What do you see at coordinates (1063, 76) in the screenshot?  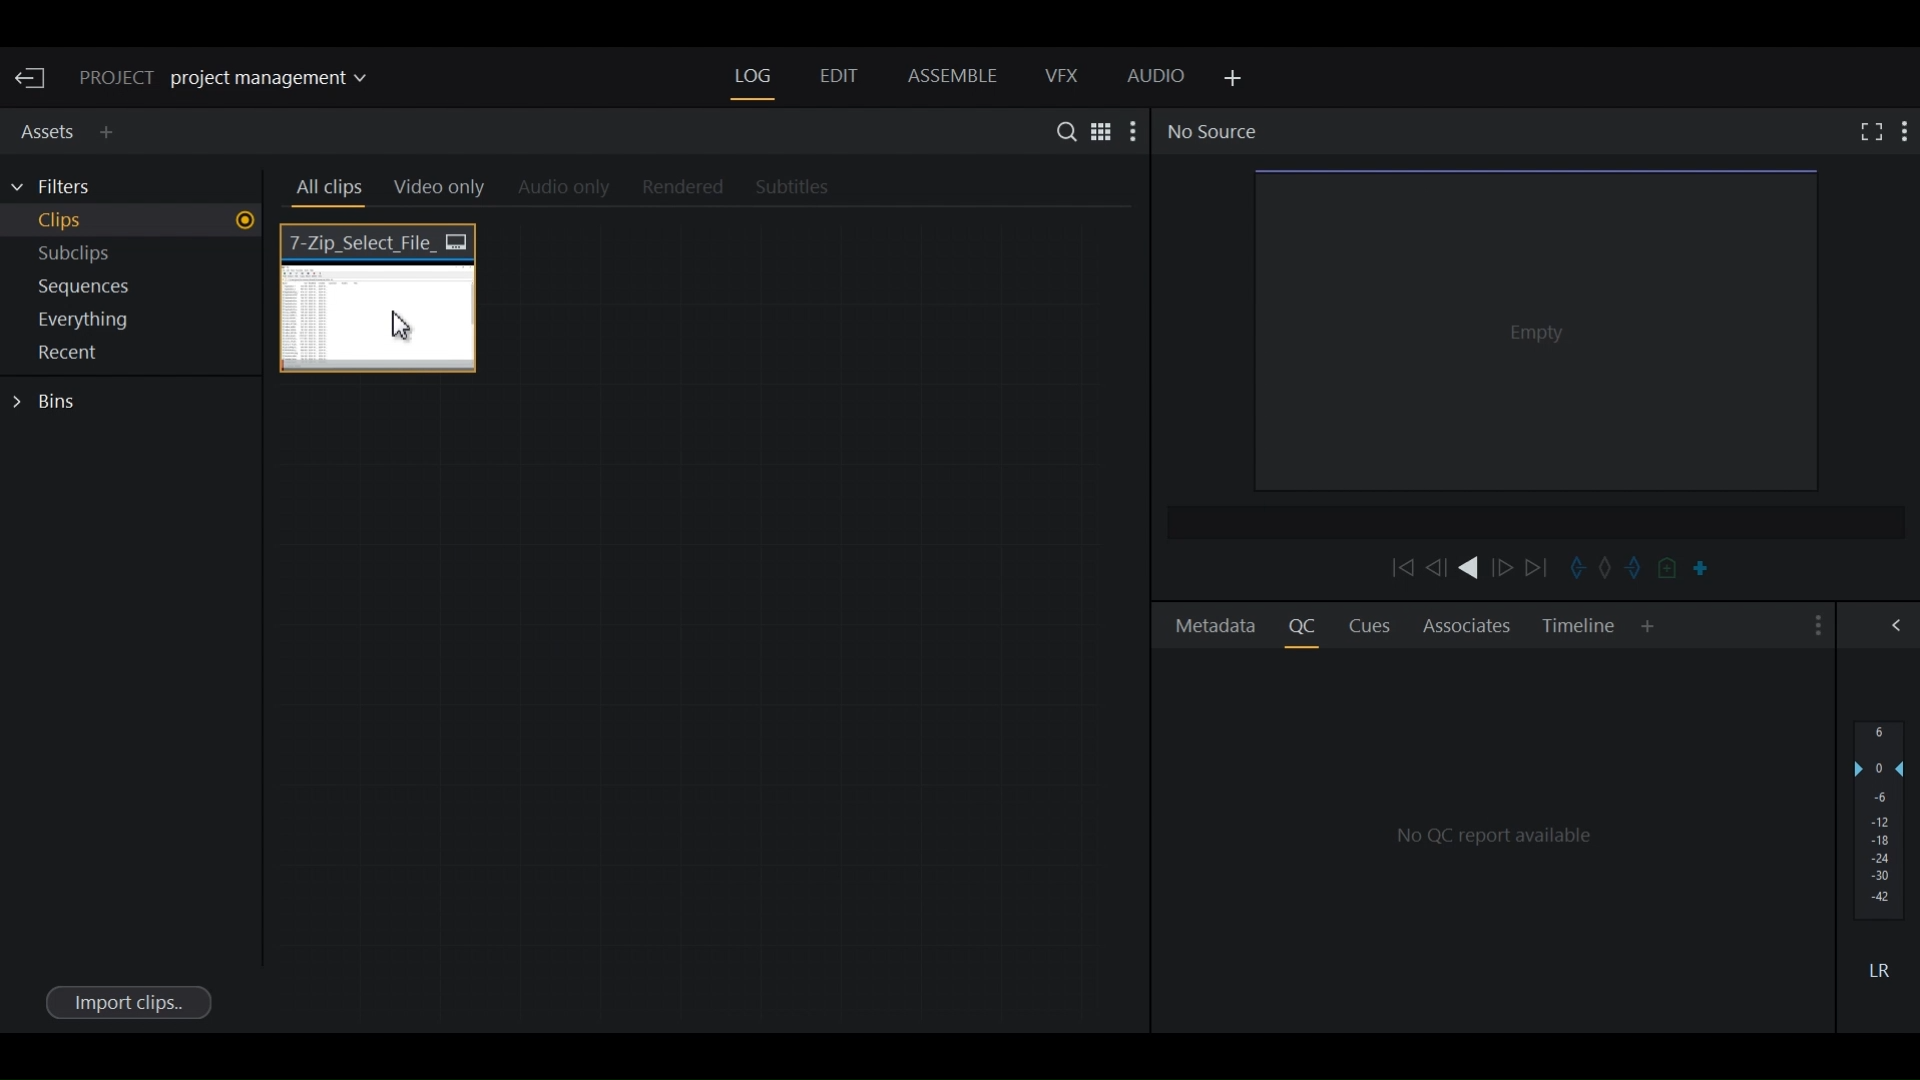 I see `VFX` at bounding box center [1063, 76].